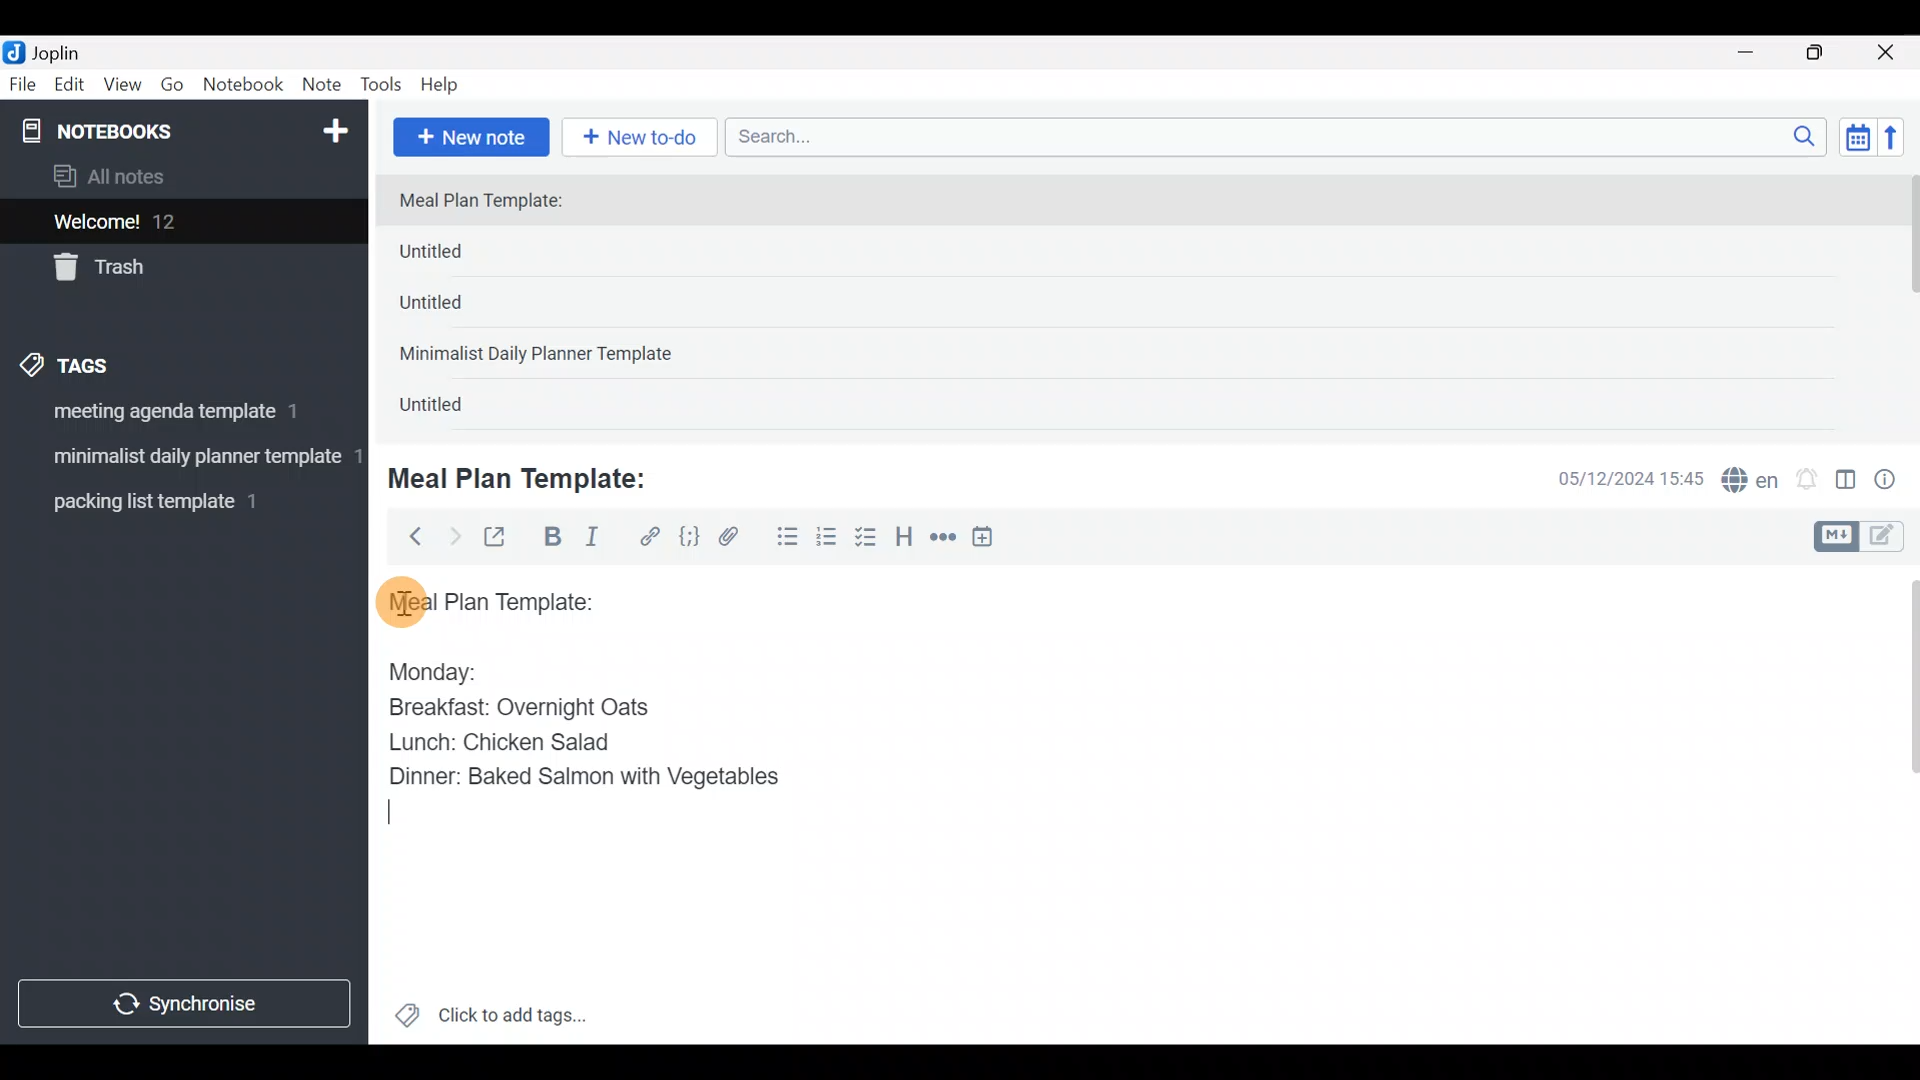 The height and width of the screenshot is (1080, 1920). Describe the element at coordinates (943, 539) in the screenshot. I see `Horizontal rule` at that location.